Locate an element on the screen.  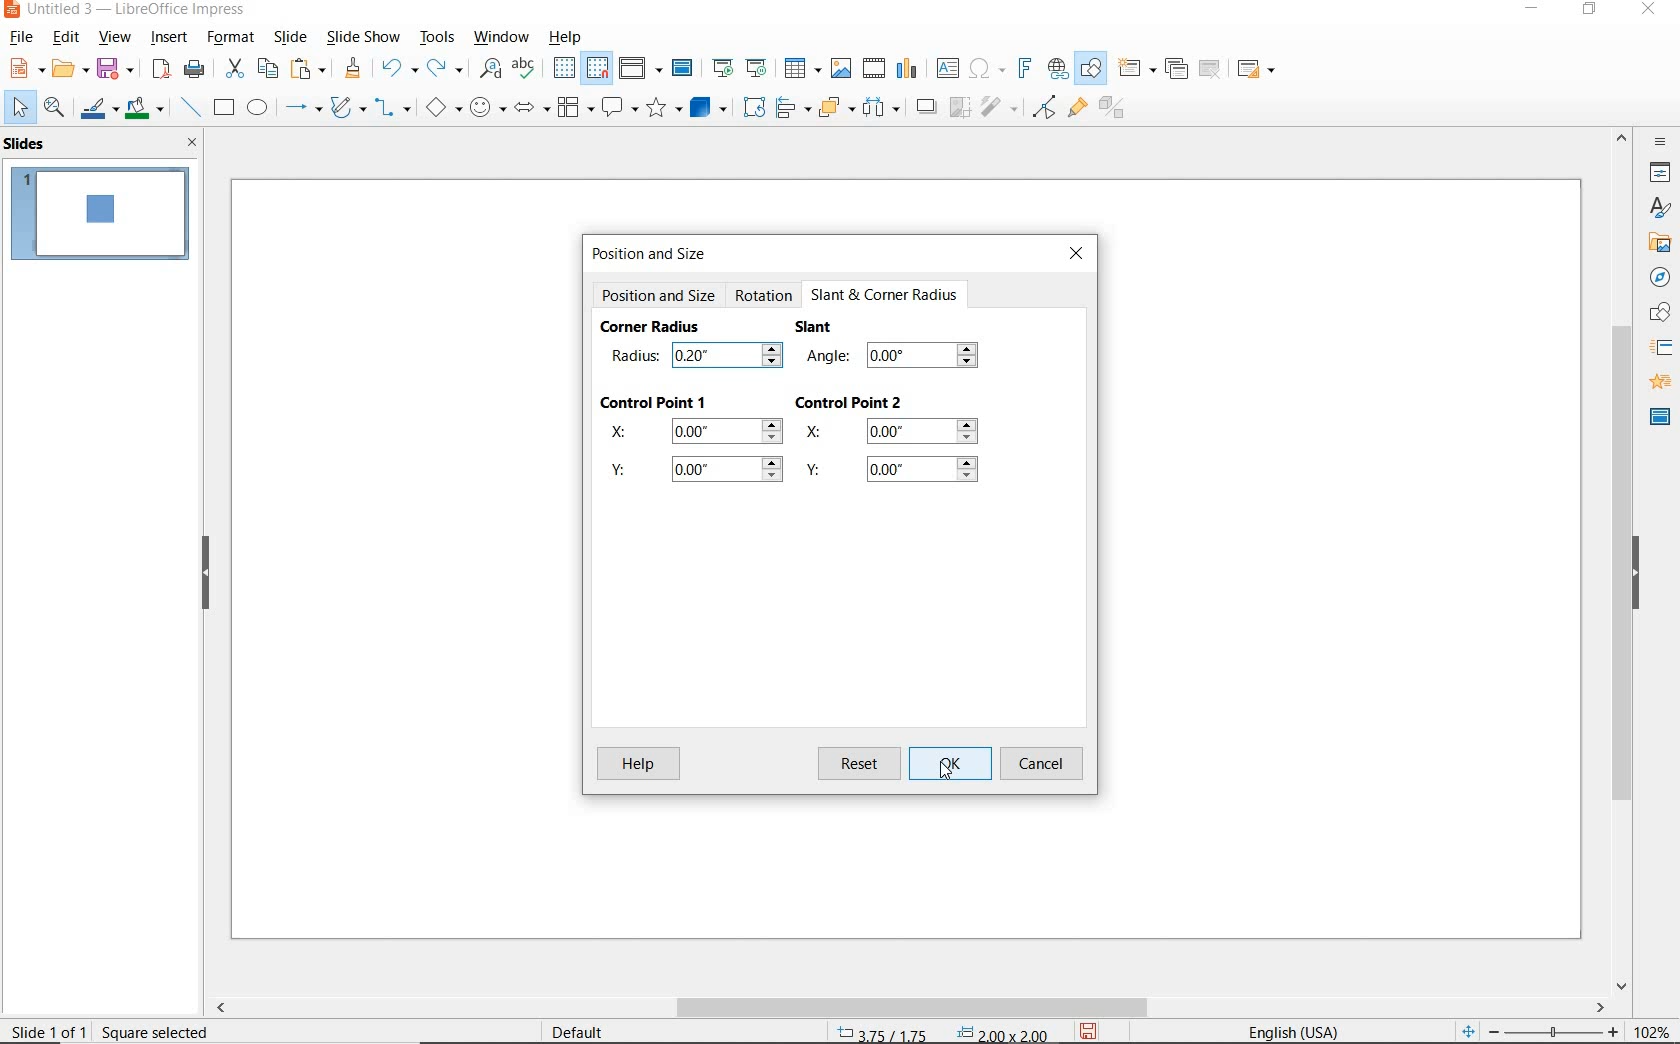
crop image is located at coordinates (961, 109).